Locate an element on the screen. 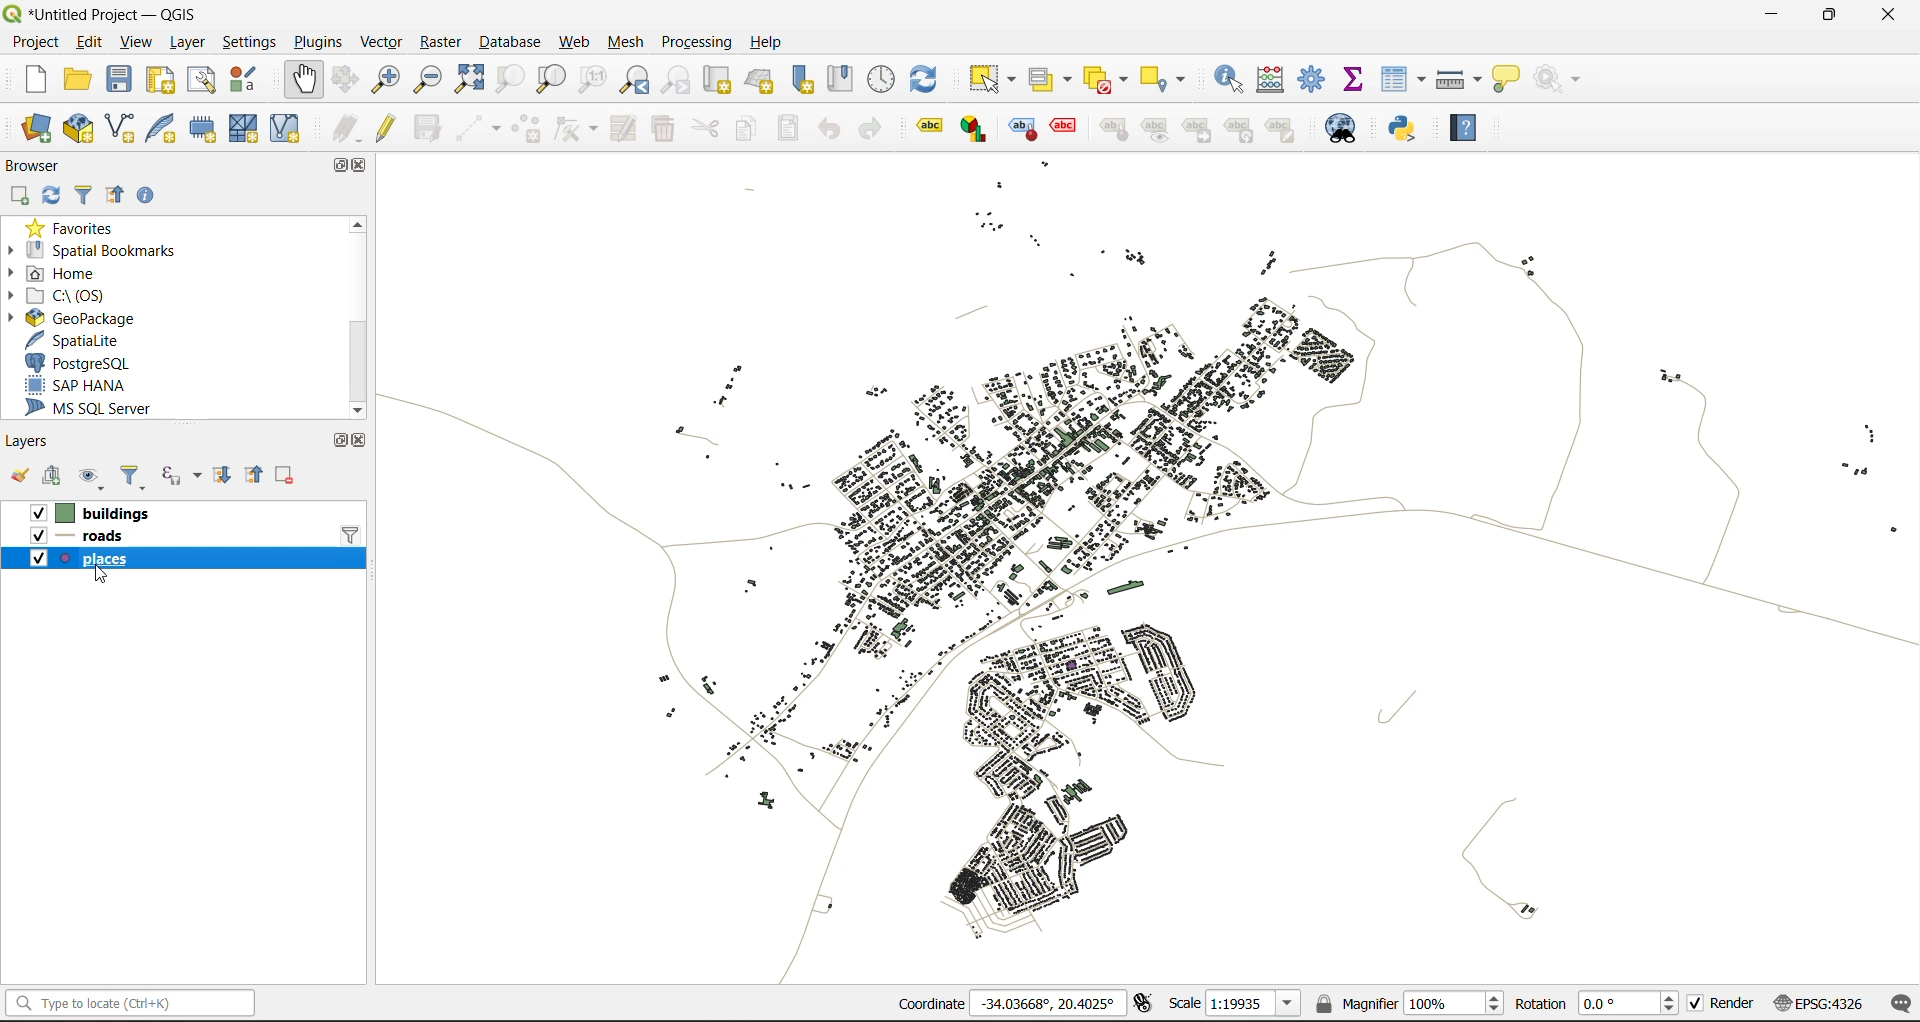 The width and height of the screenshot is (1920, 1022). magnifier is located at coordinates (1408, 1002).